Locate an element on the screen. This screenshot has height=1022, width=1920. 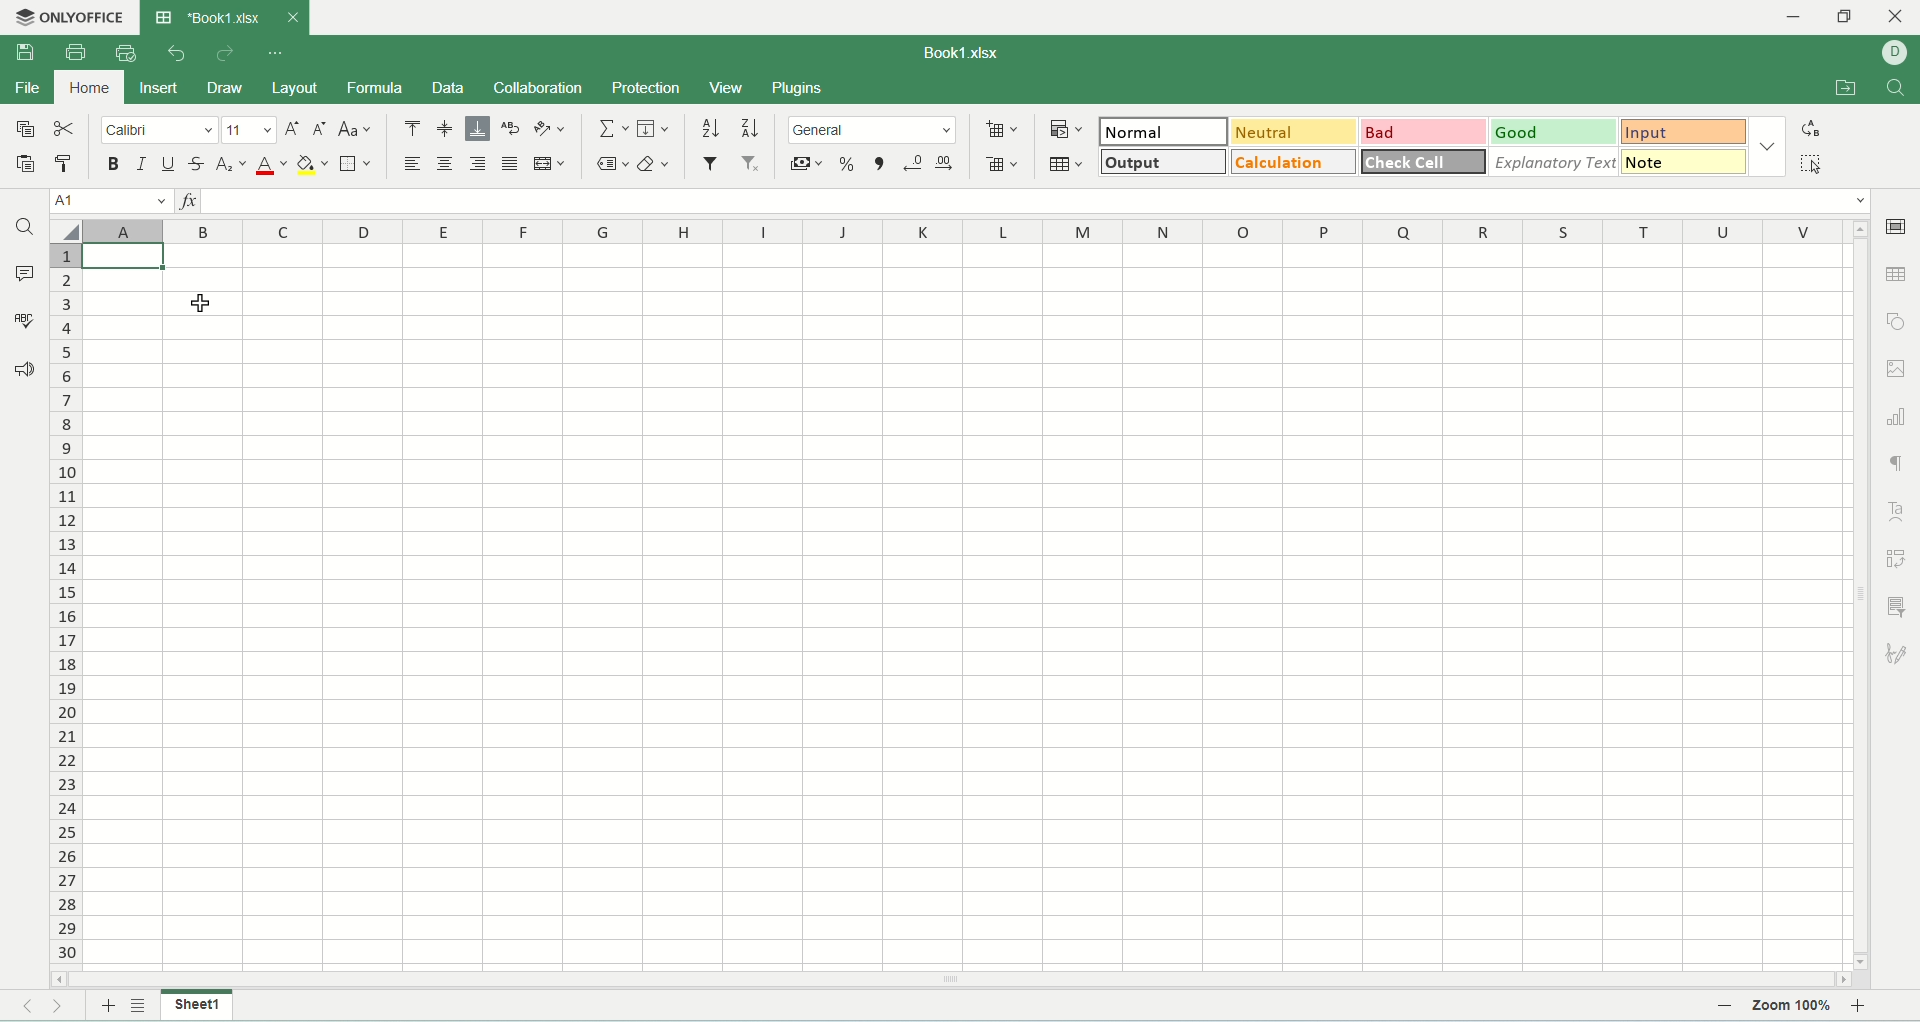
onlyoffice is located at coordinates (73, 18).